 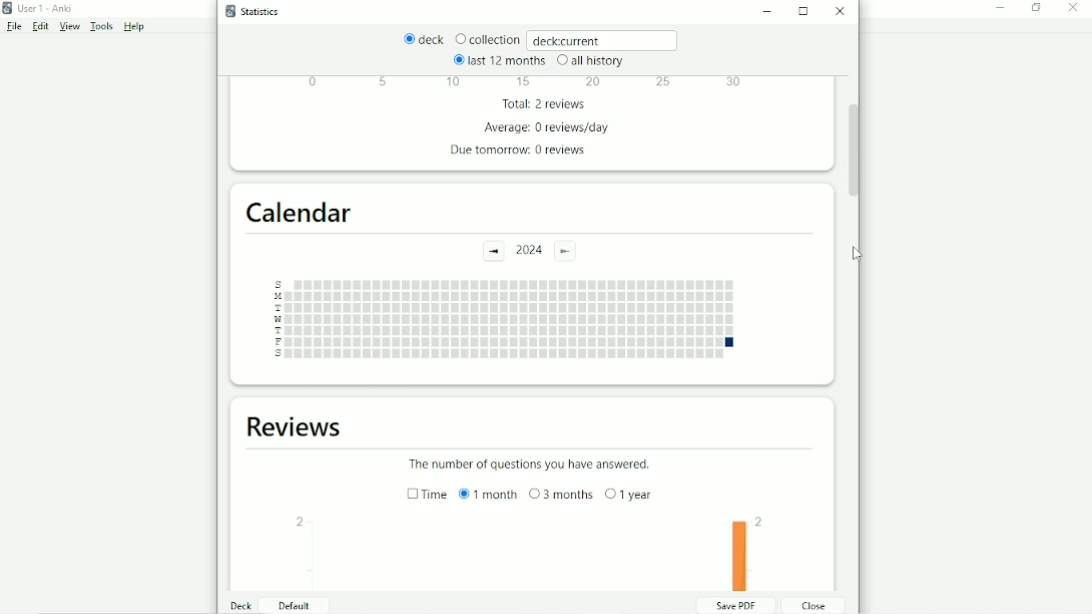 What do you see at coordinates (13, 27) in the screenshot?
I see `File` at bounding box center [13, 27].